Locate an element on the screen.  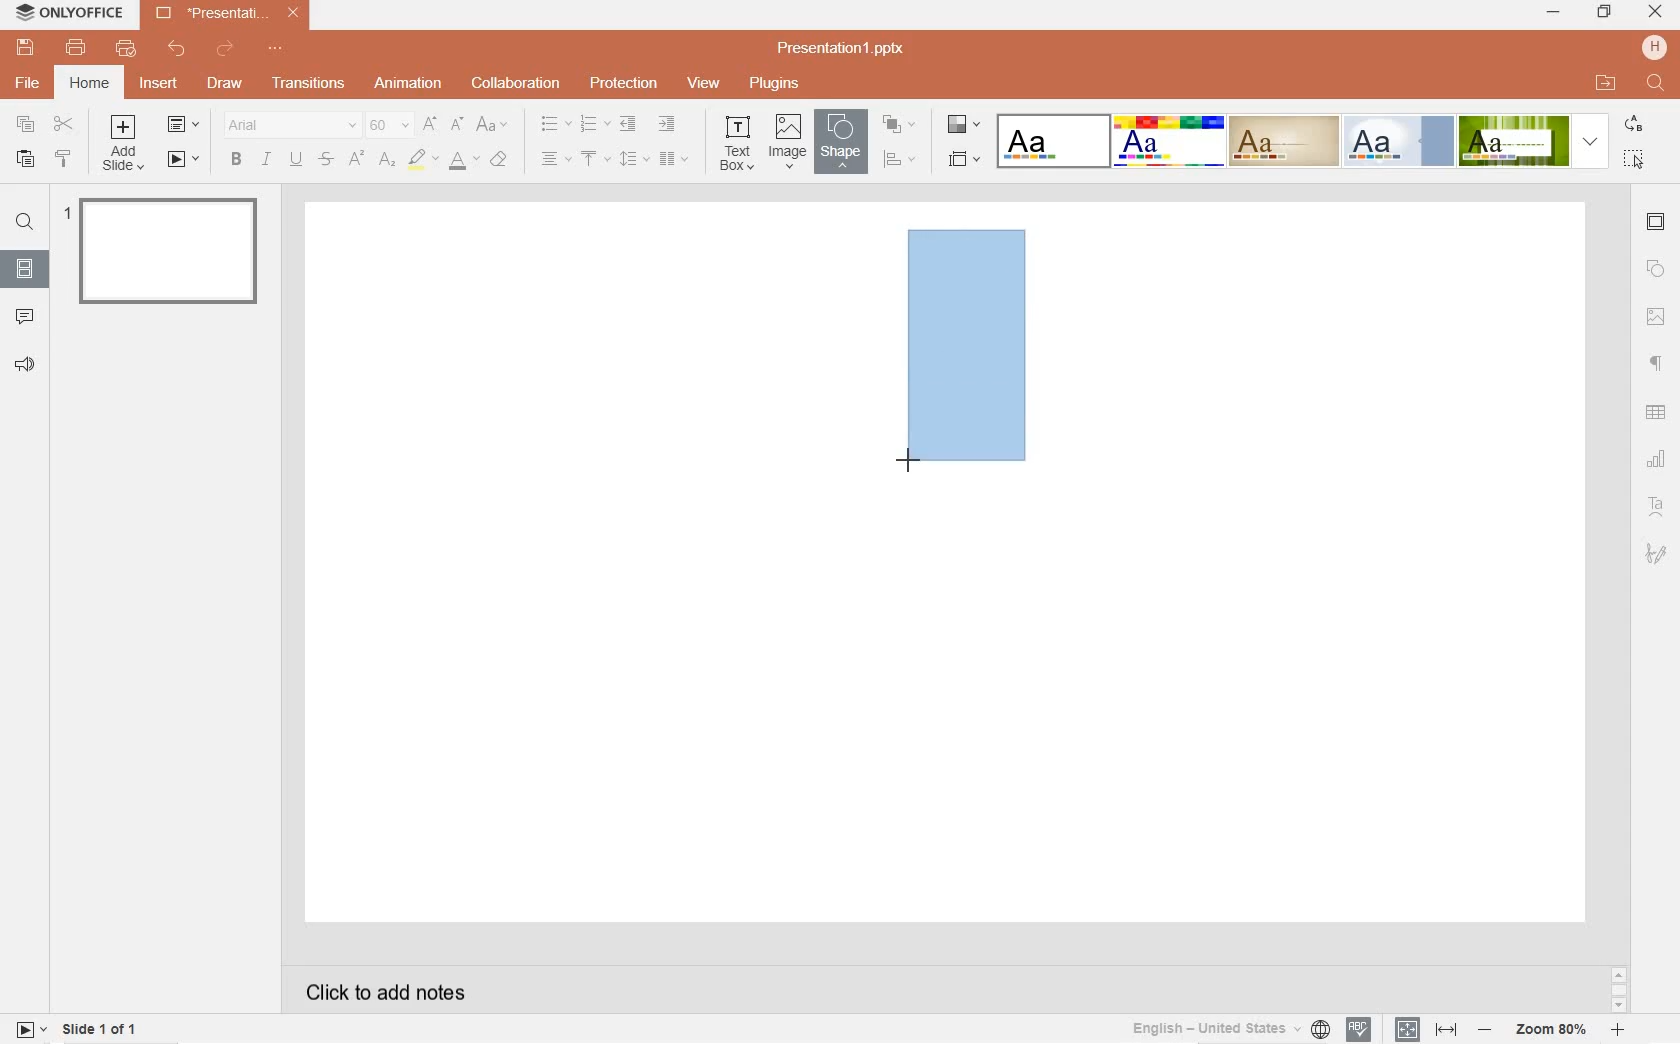
ONLYOFFICE is located at coordinates (71, 16).